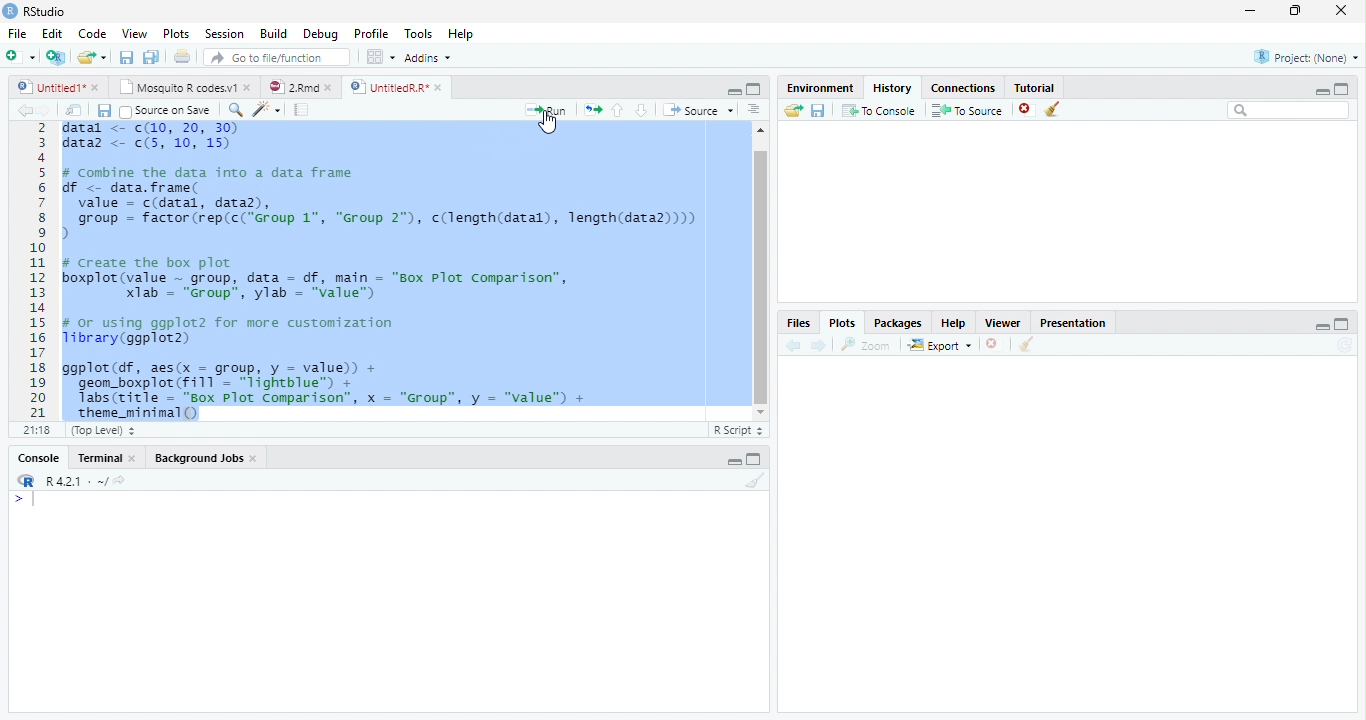 The image size is (1366, 720). What do you see at coordinates (17, 33) in the screenshot?
I see `File` at bounding box center [17, 33].